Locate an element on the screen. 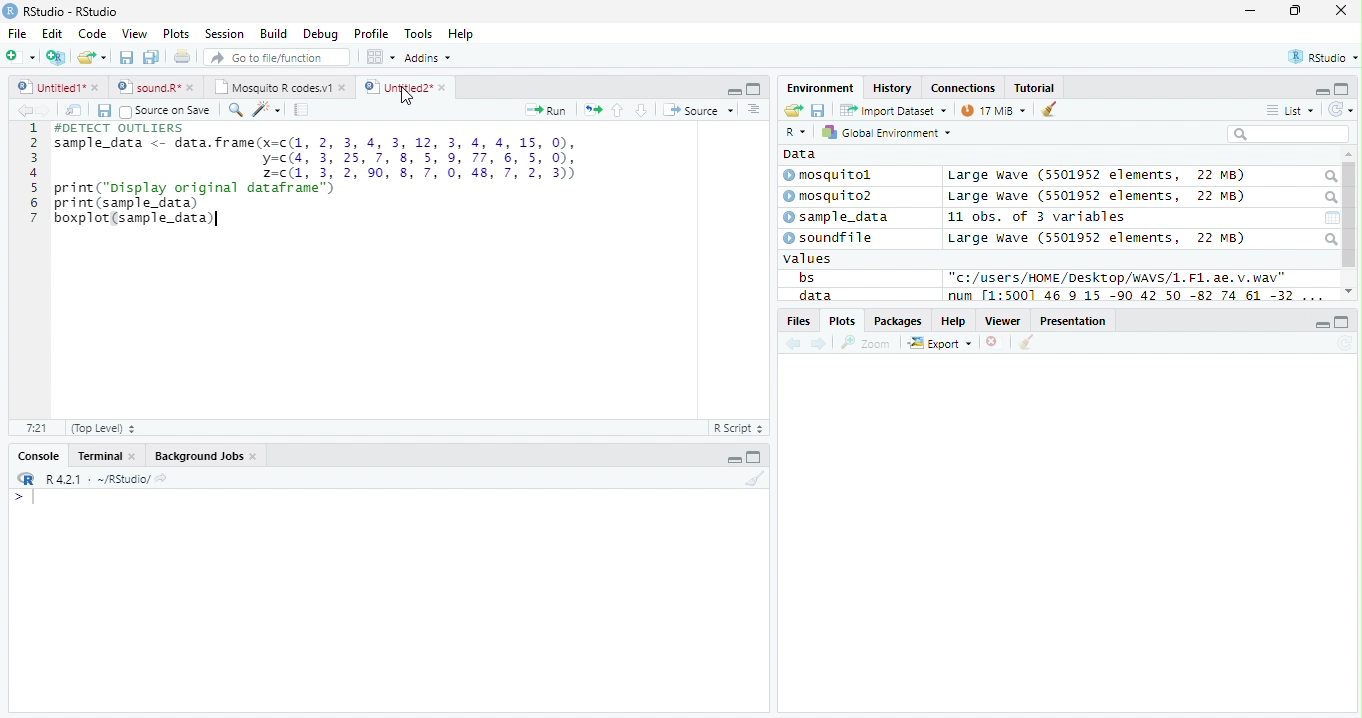 This screenshot has width=1362, height=718. Tutorial is located at coordinates (1035, 89).